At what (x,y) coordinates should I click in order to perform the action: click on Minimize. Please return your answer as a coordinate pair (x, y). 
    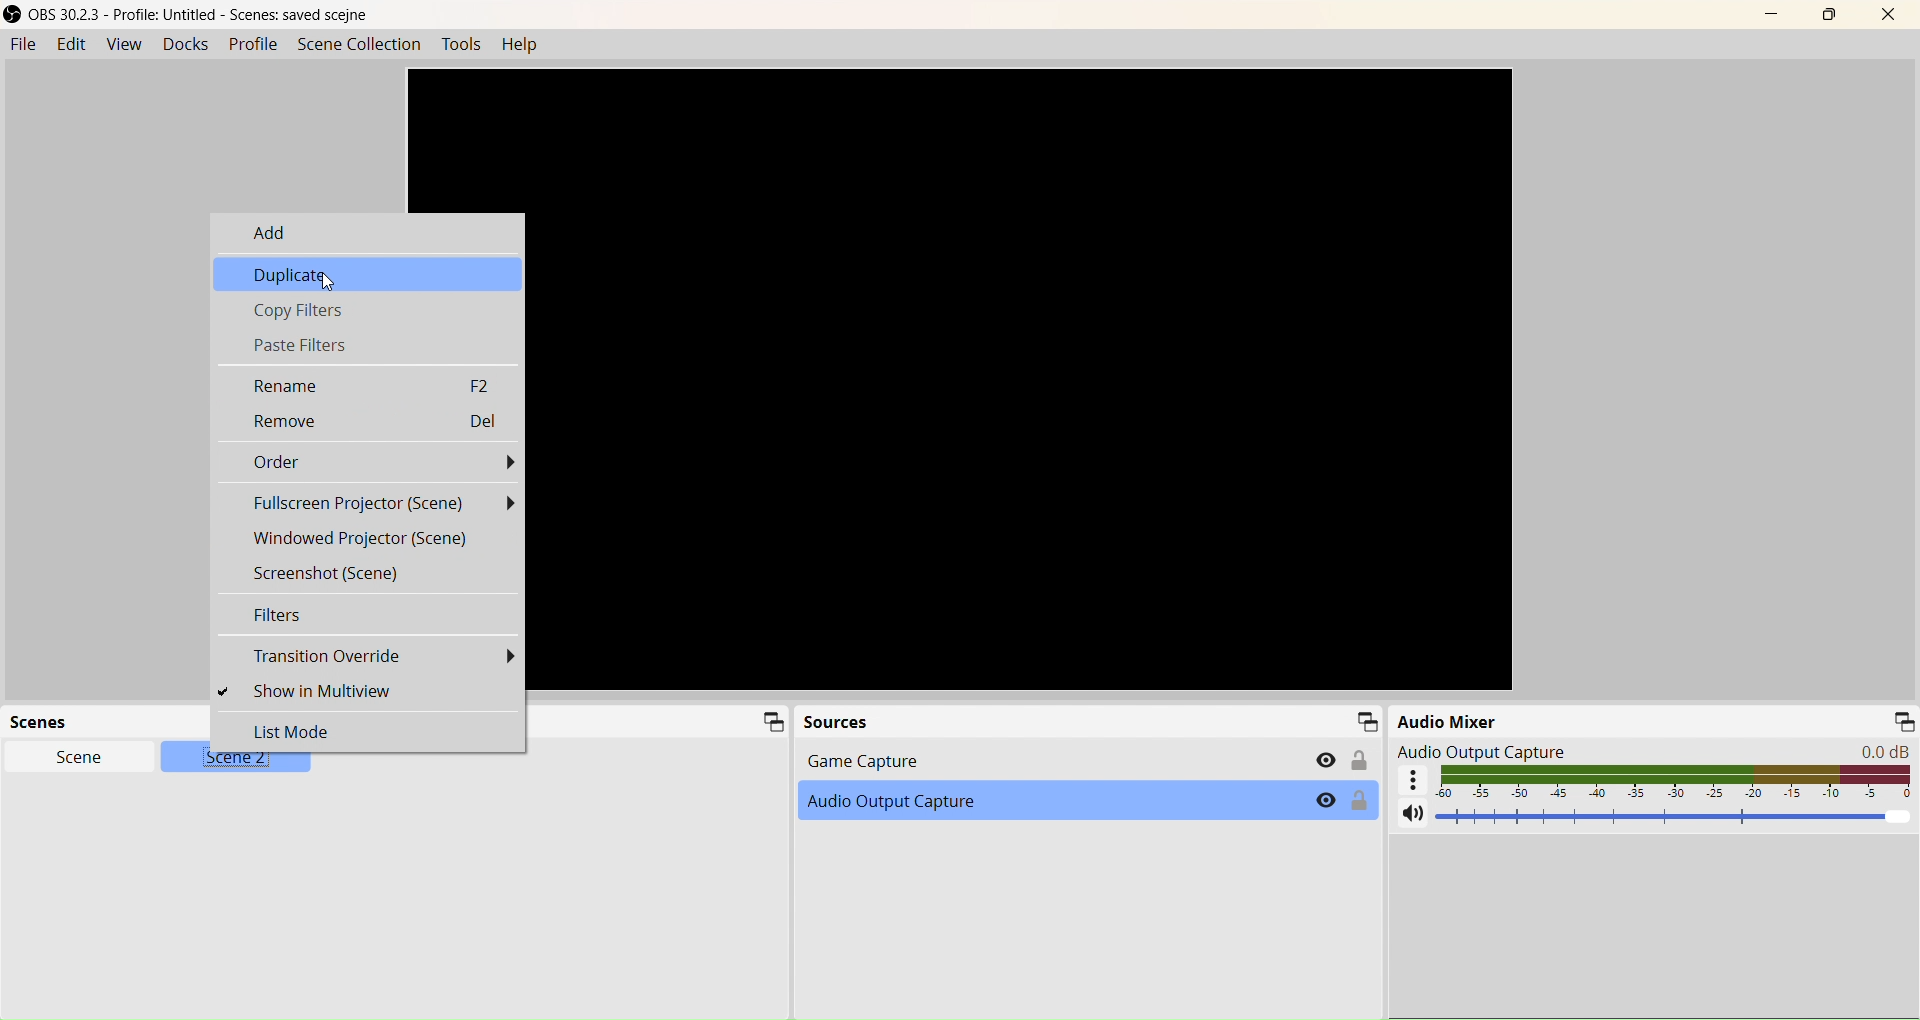
    Looking at the image, I should click on (1365, 720).